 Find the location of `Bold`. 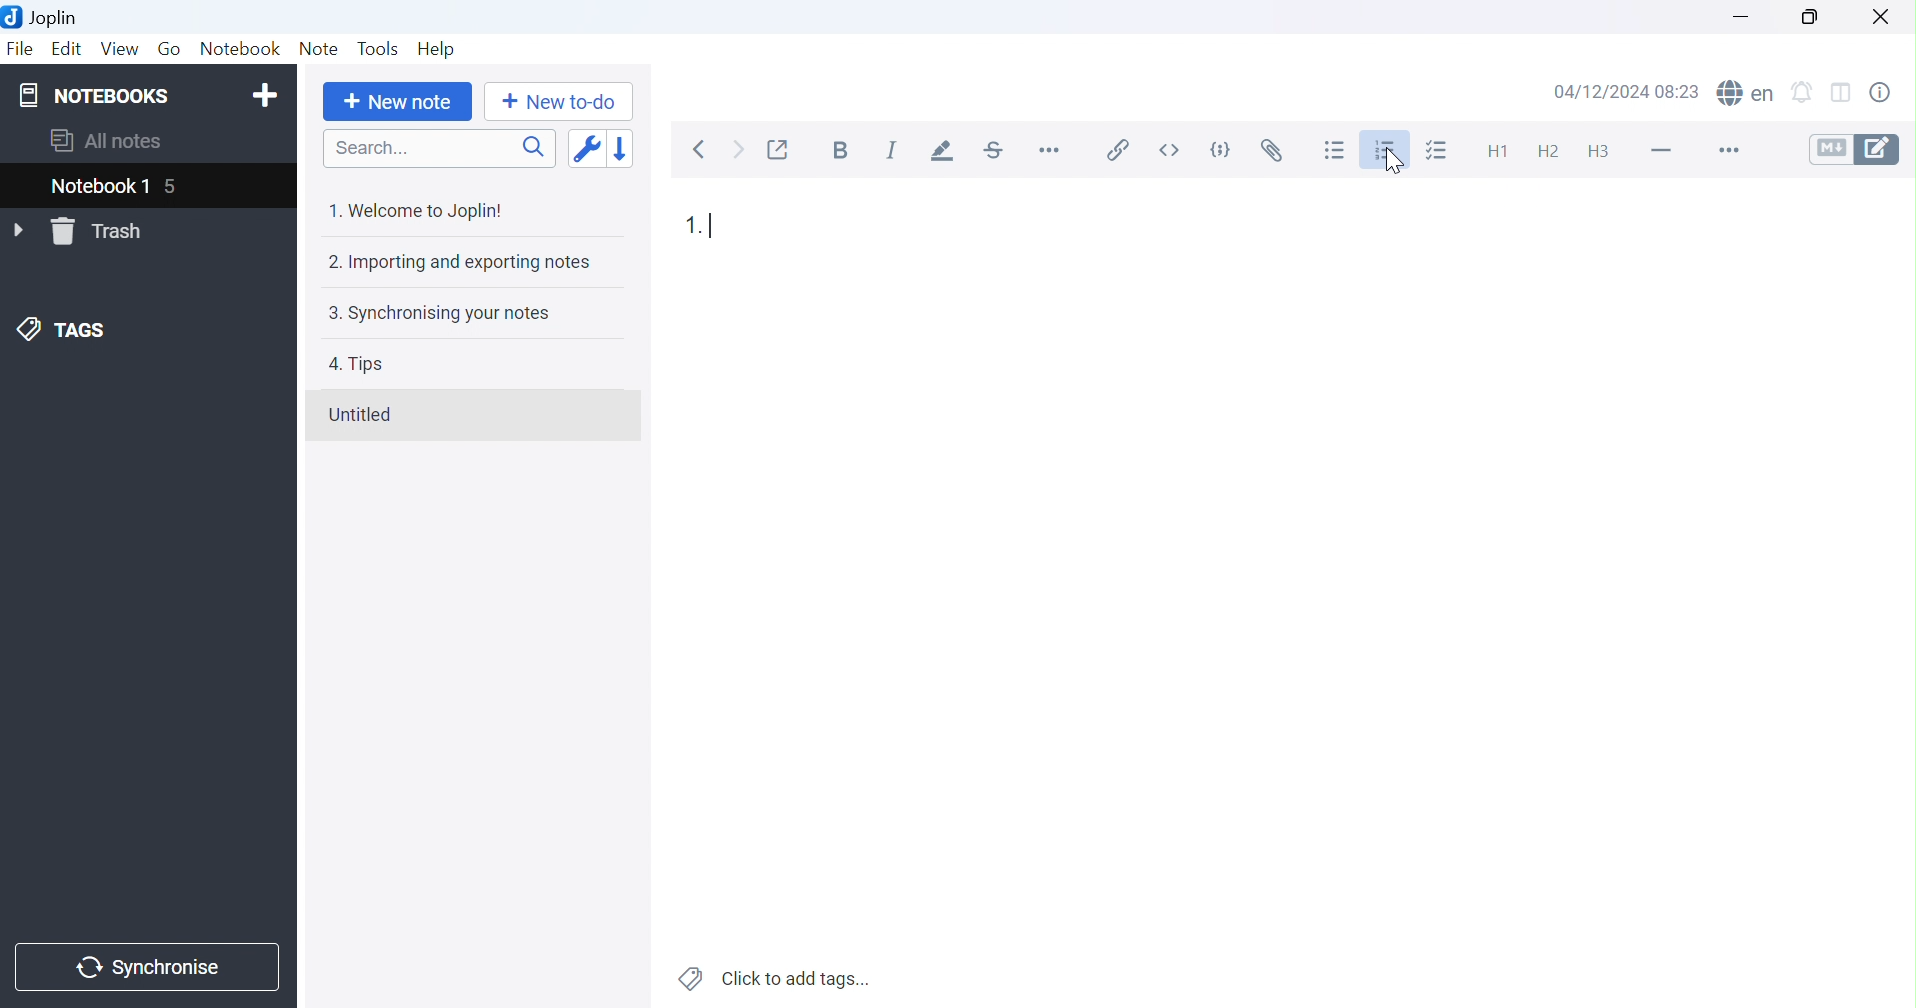

Bold is located at coordinates (841, 150).